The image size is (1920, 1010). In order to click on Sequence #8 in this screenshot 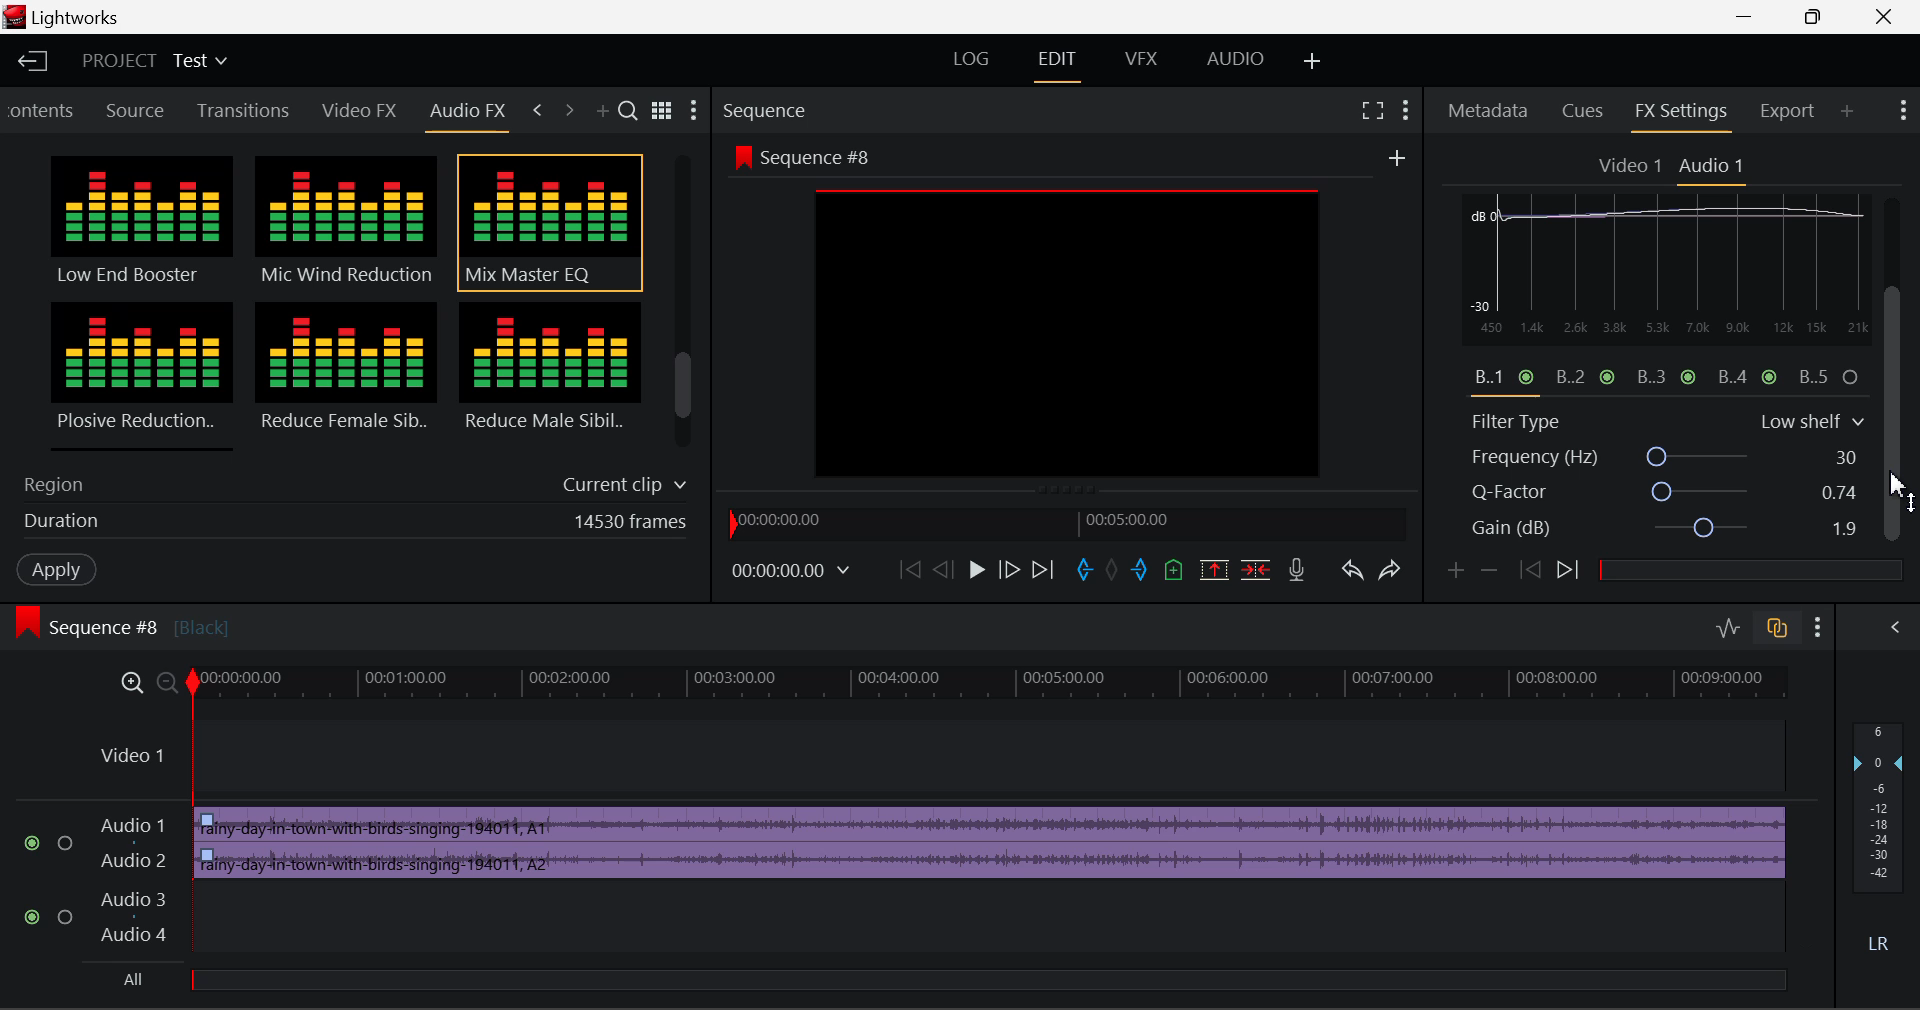, I will do `click(155, 618)`.